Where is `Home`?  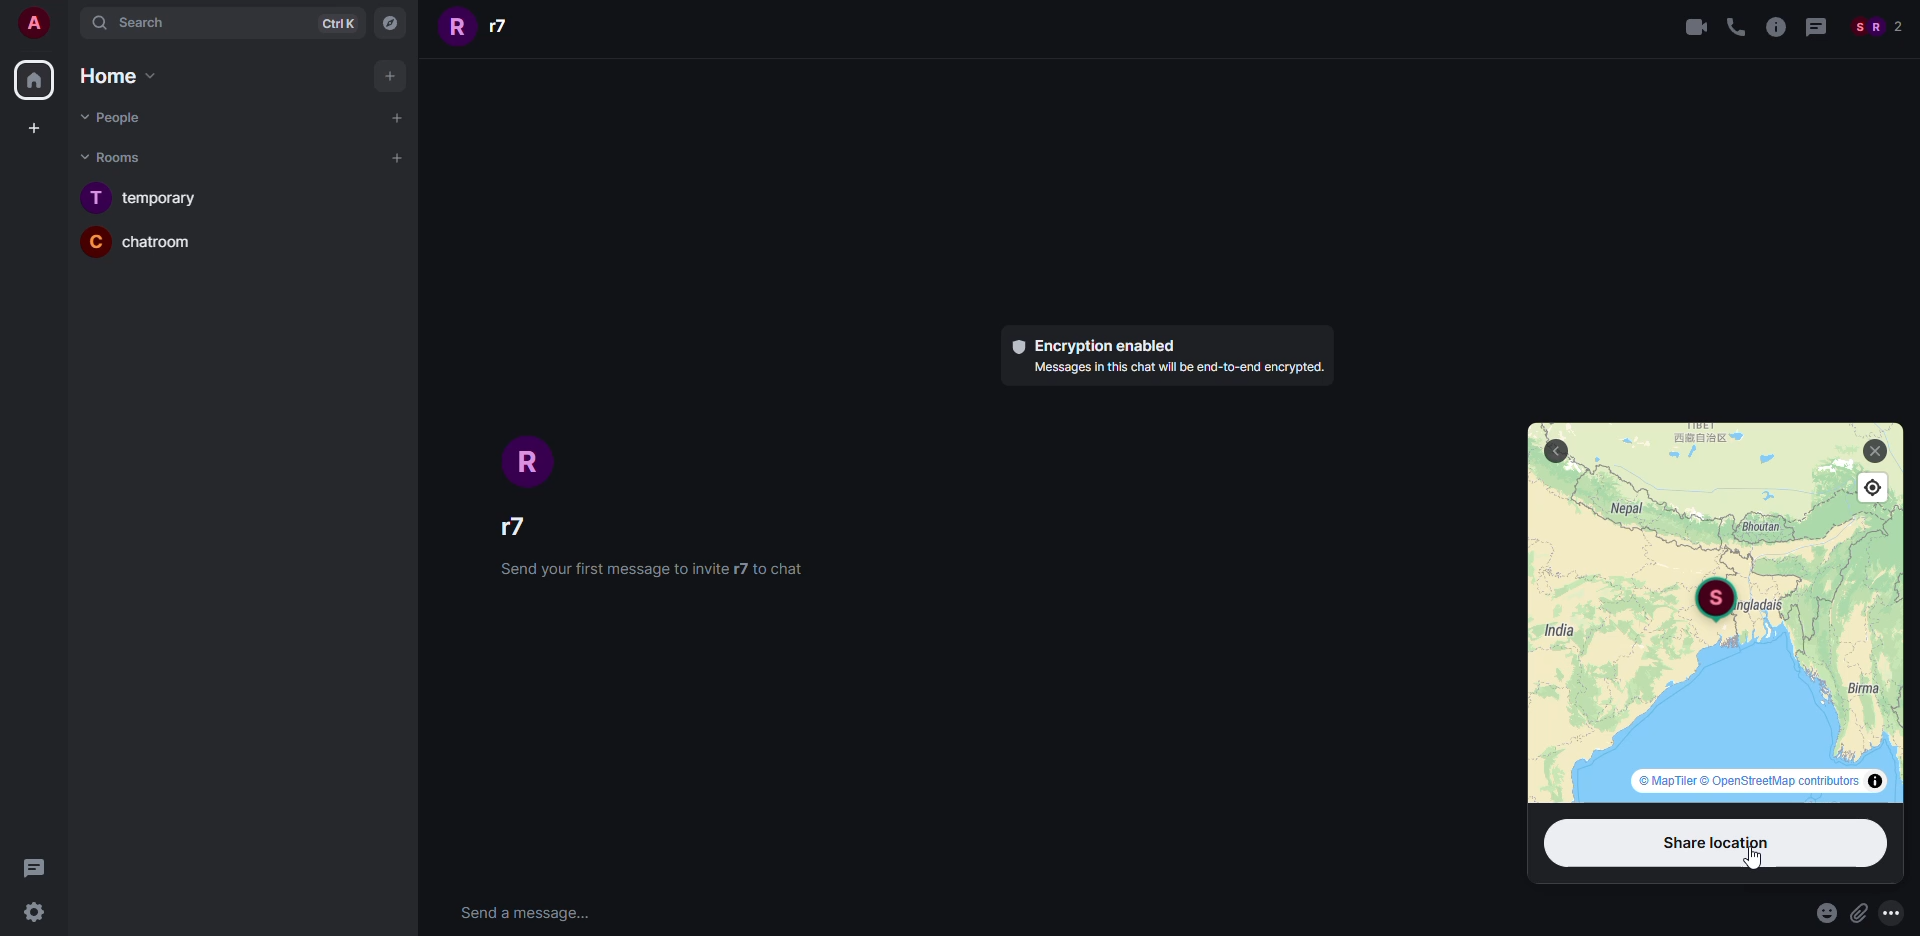 Home is located at coordinates (32, 80).